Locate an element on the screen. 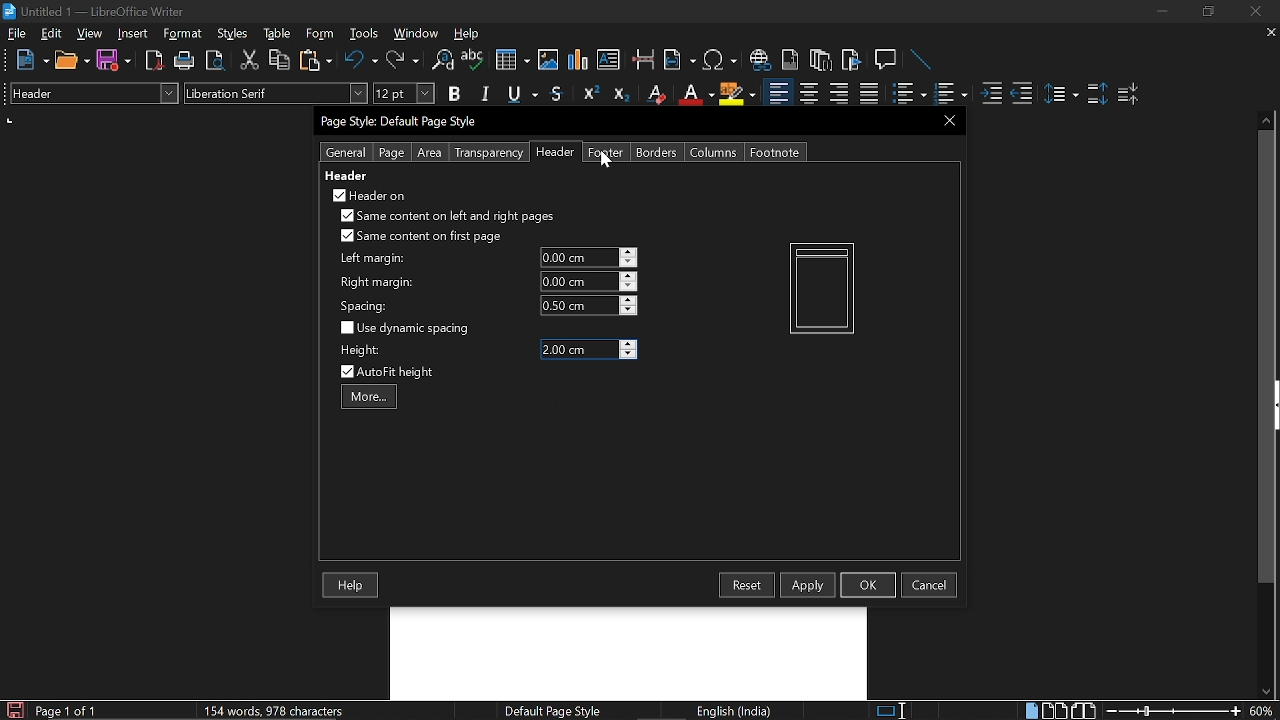 The width and height of the screenshot is (1280, 720). Single page view is located at coordinates (1031, 710).